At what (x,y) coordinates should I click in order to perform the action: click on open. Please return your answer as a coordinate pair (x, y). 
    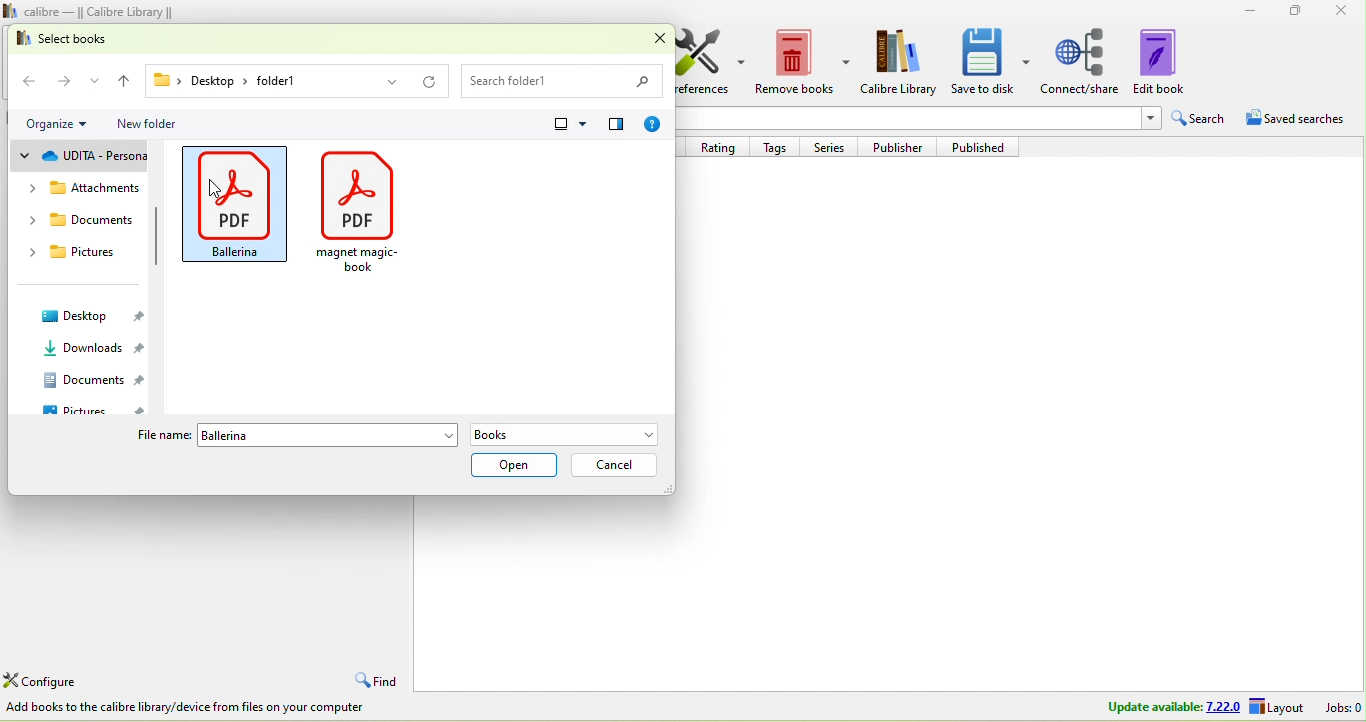
    Looking at the image, I should click on (514, 466).